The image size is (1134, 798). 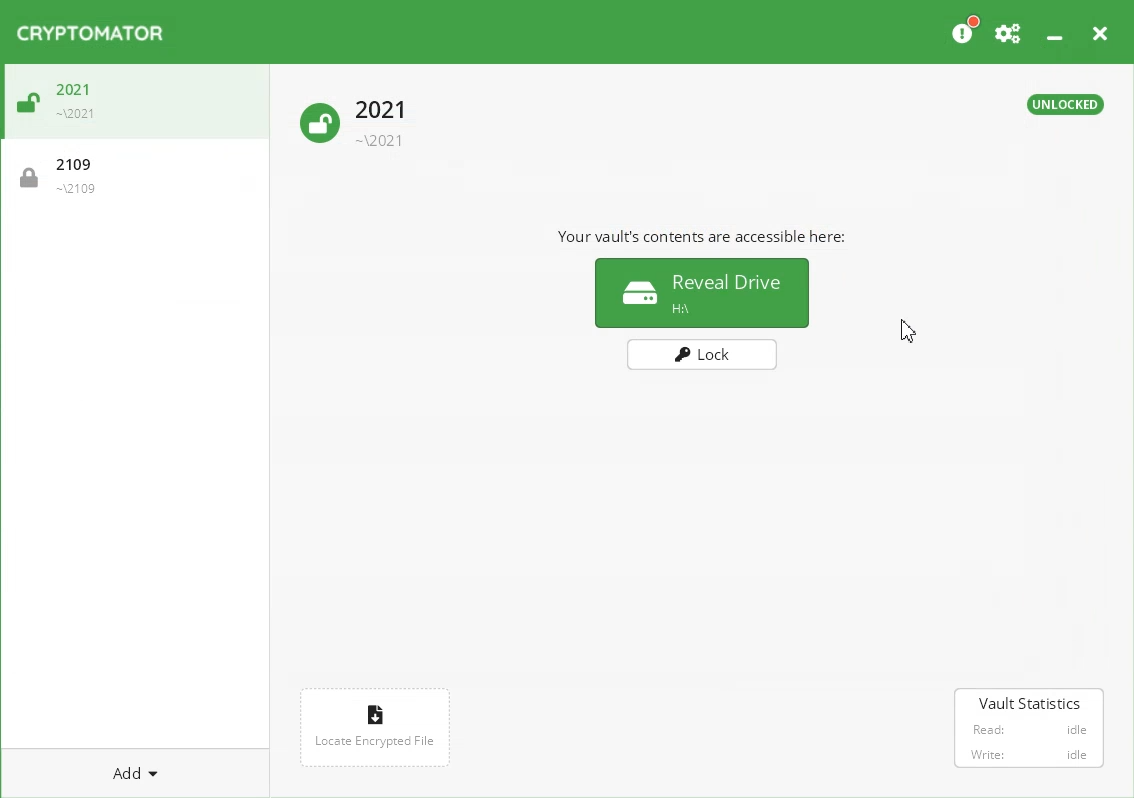 What do you see at coordinates (1030, 727) in the screenshot?
I see `Vault Statistics` at bounding box center [1030, 727].